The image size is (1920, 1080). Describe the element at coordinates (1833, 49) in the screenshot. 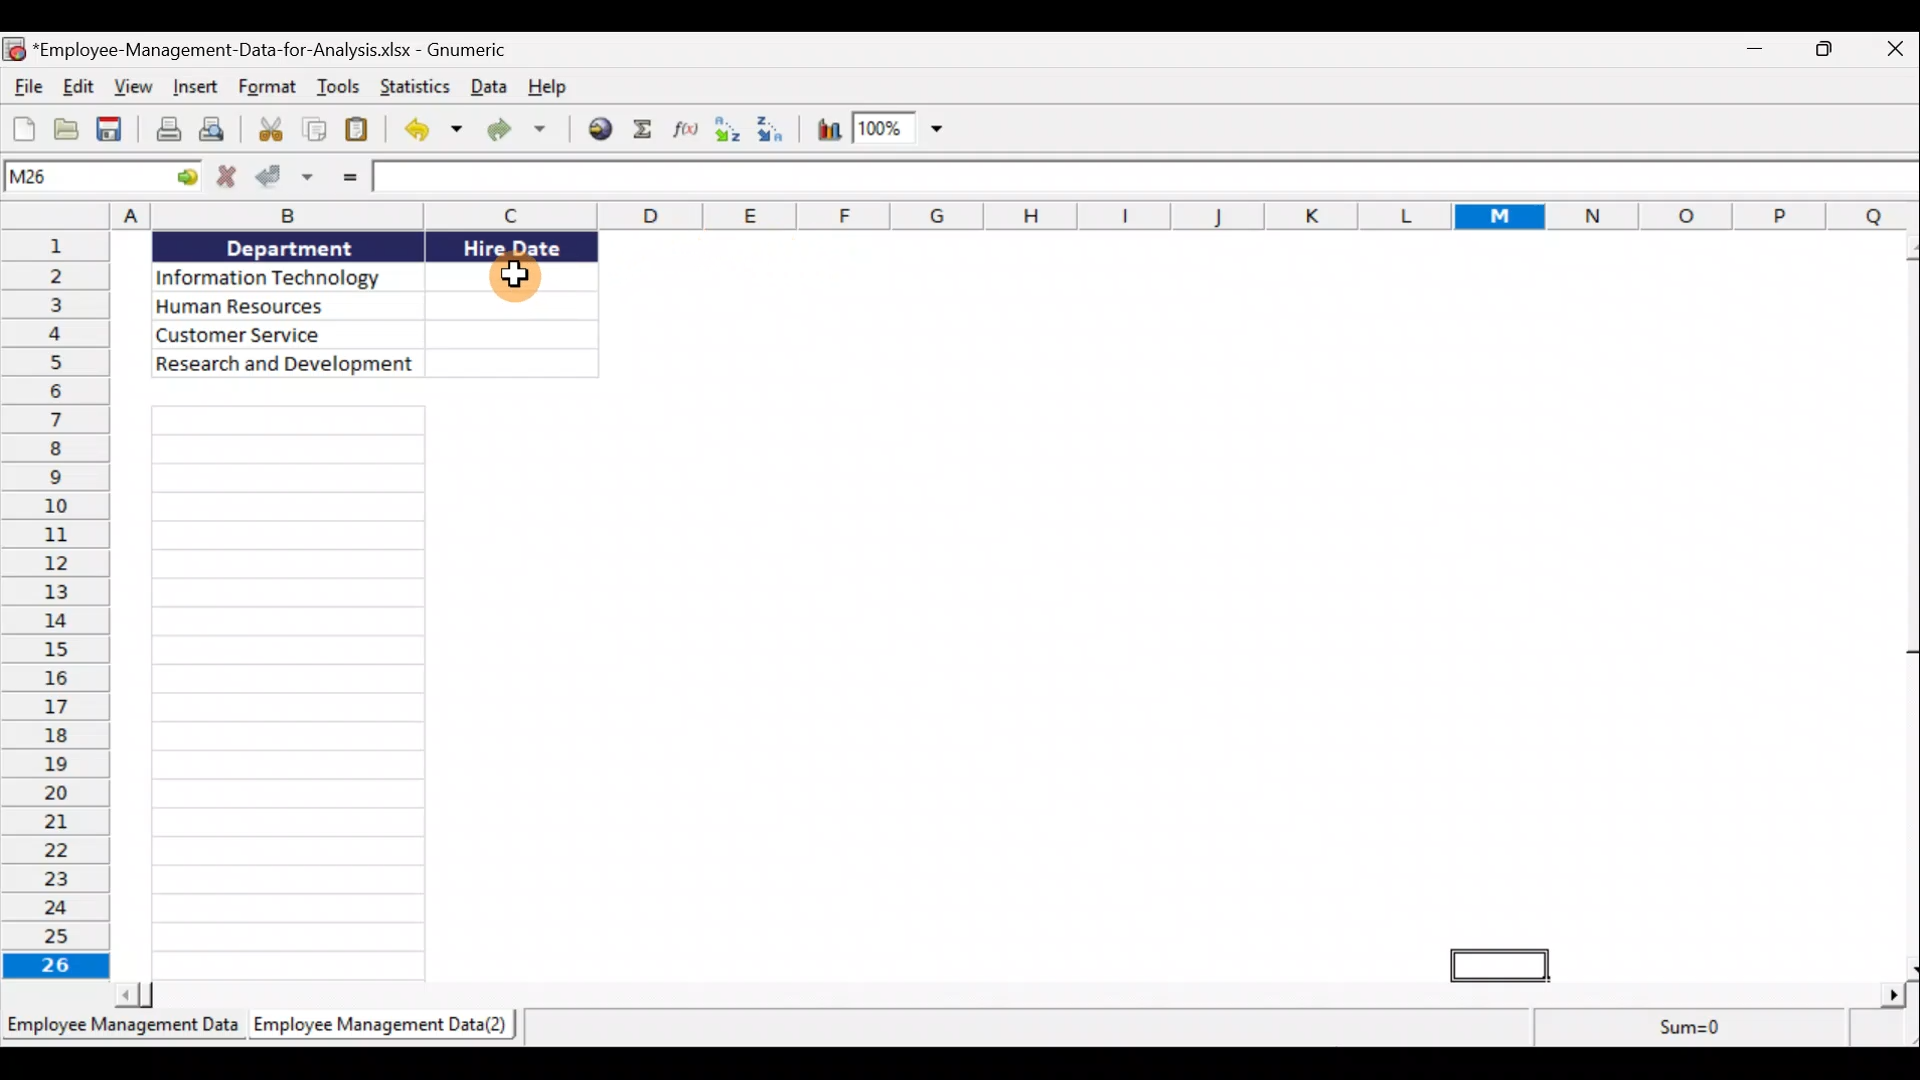

I see `Maximise` at that location.